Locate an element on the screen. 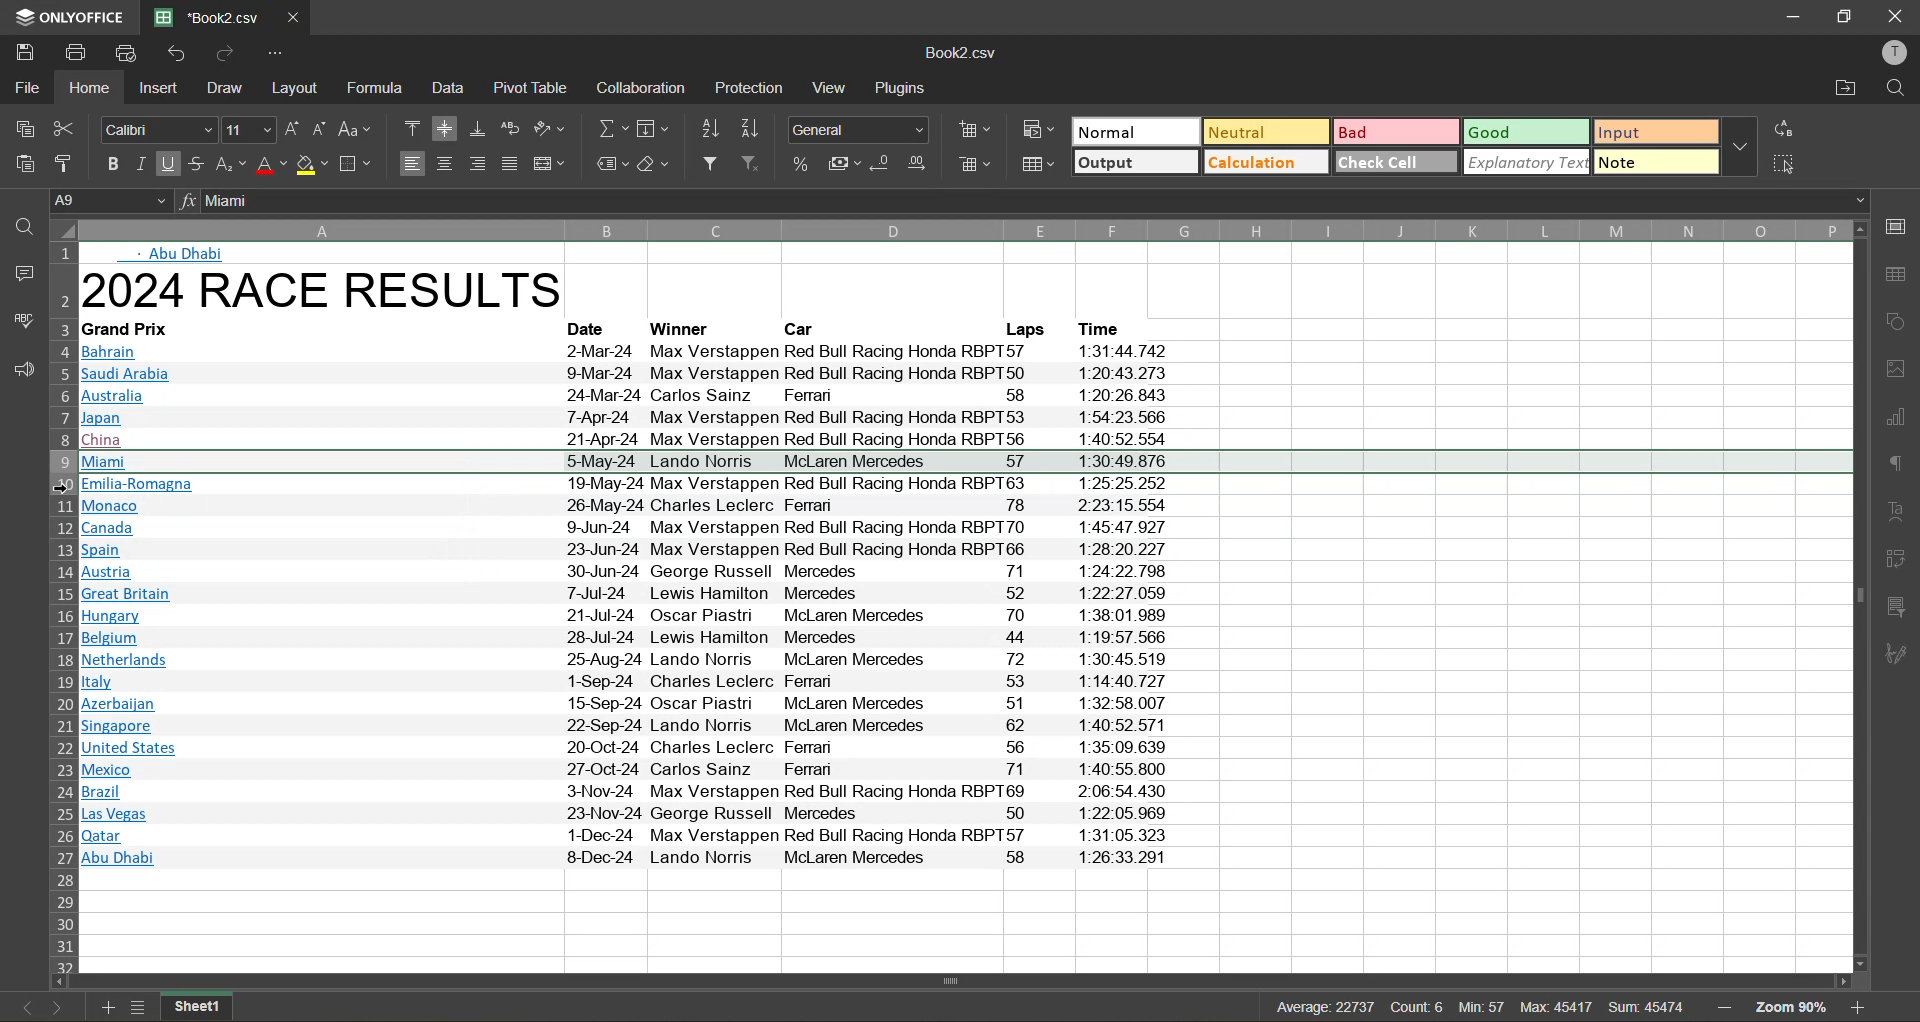  select whole sheet is located at coordinates (62, 231).